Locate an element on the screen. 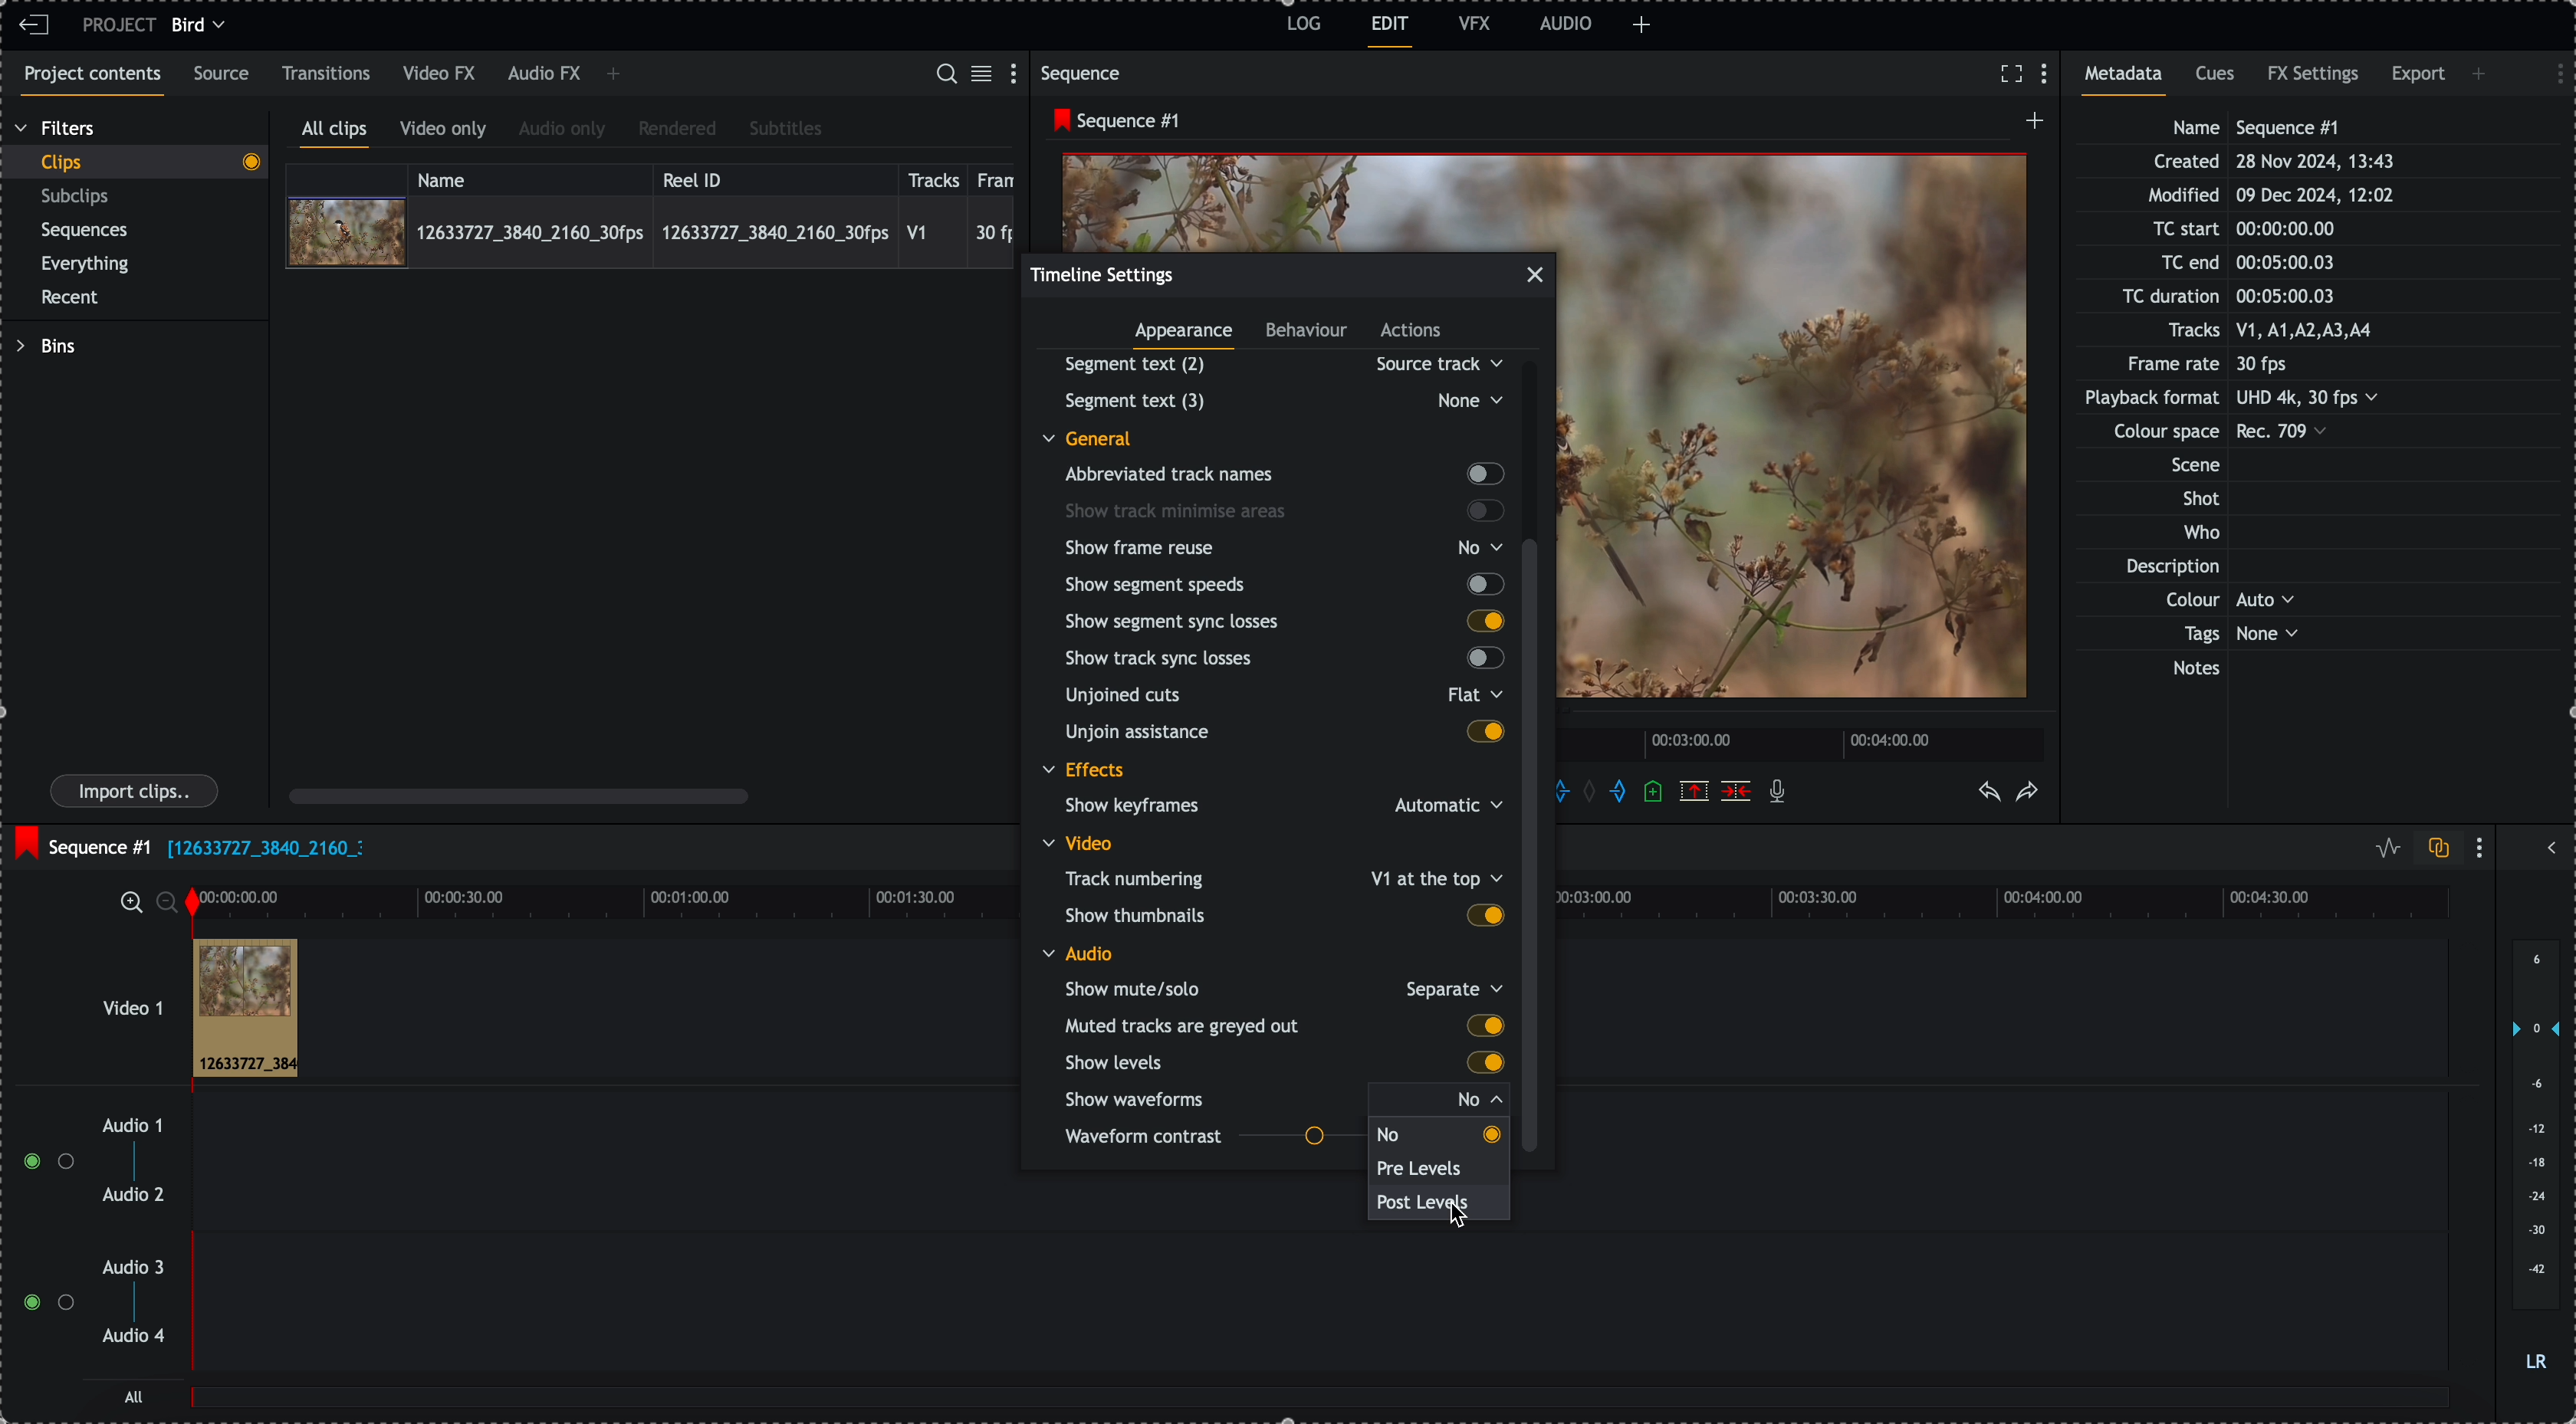 This screenshot has height=1424, width=2576. track numbering is located at coordinates (1281, 877).